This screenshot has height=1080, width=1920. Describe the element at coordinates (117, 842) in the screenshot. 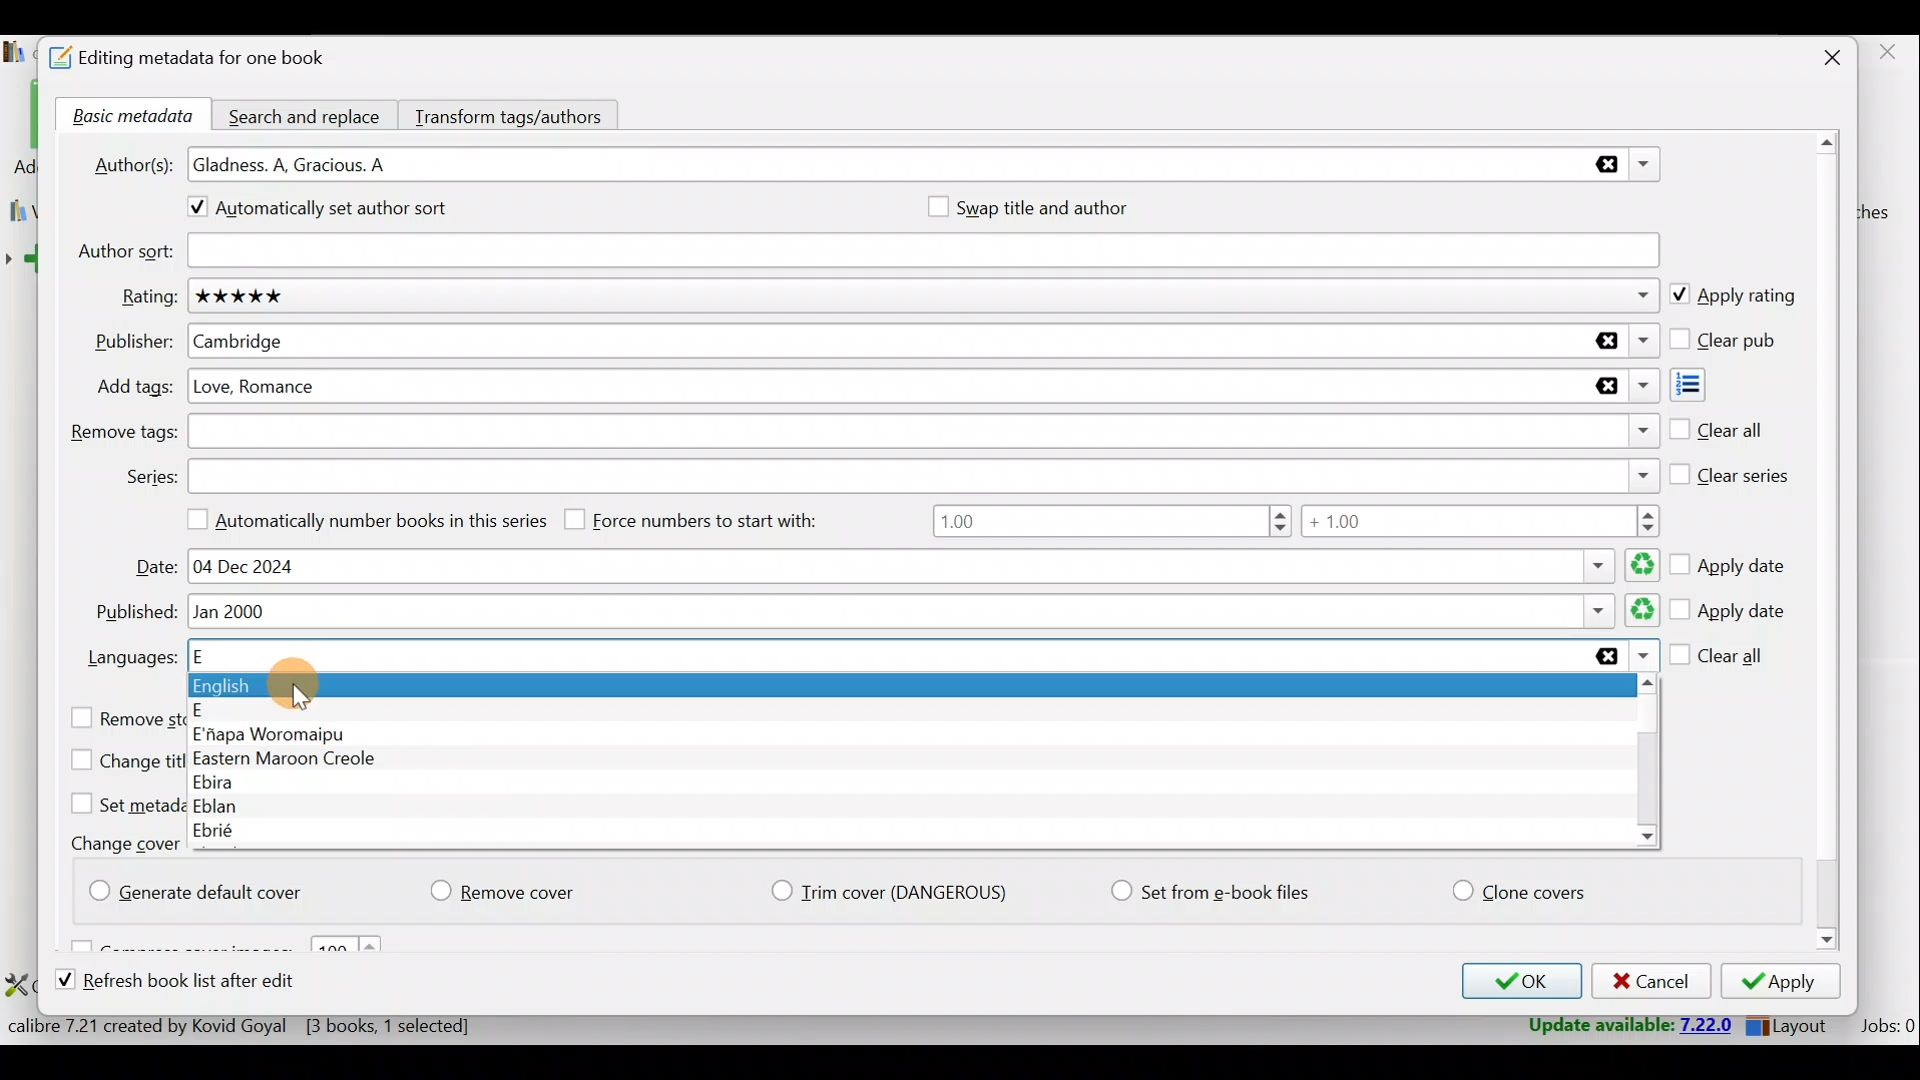

I see `Change cover` at that location.